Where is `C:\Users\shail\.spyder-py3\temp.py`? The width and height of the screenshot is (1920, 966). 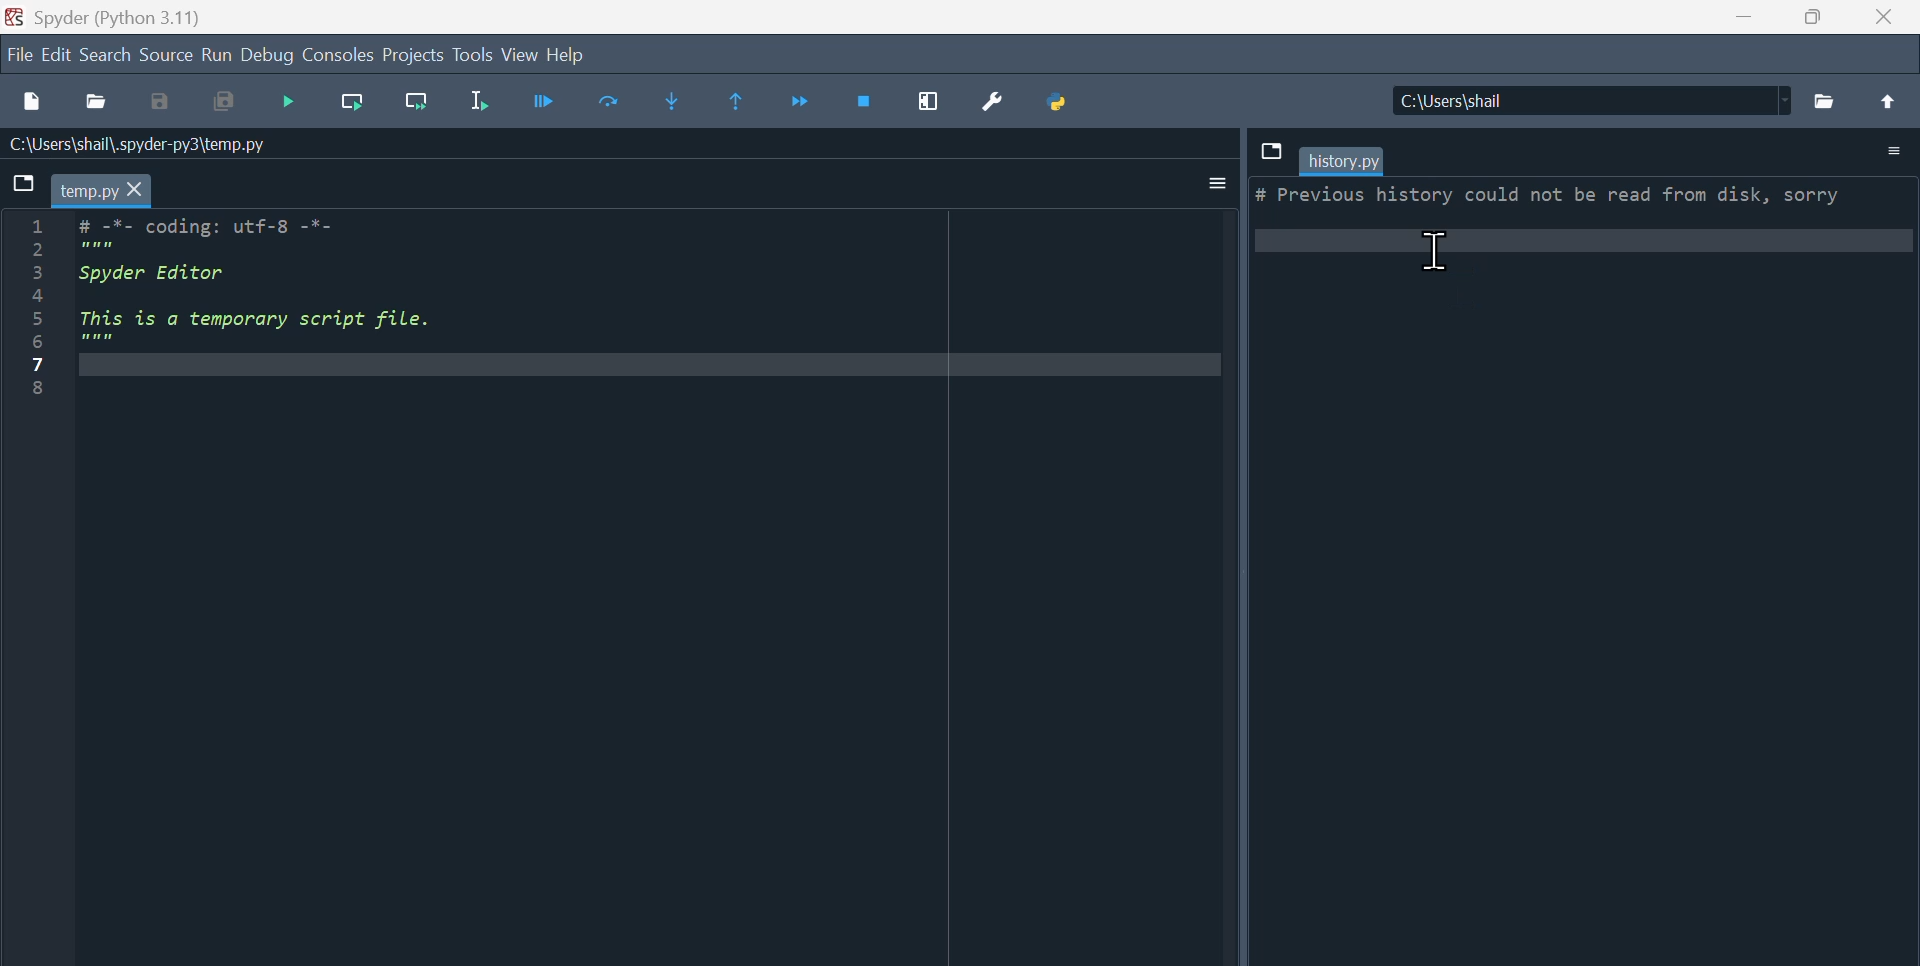
C:\Users\shail\.spyder-py3\temp.py is located at coordinates (146, 145).